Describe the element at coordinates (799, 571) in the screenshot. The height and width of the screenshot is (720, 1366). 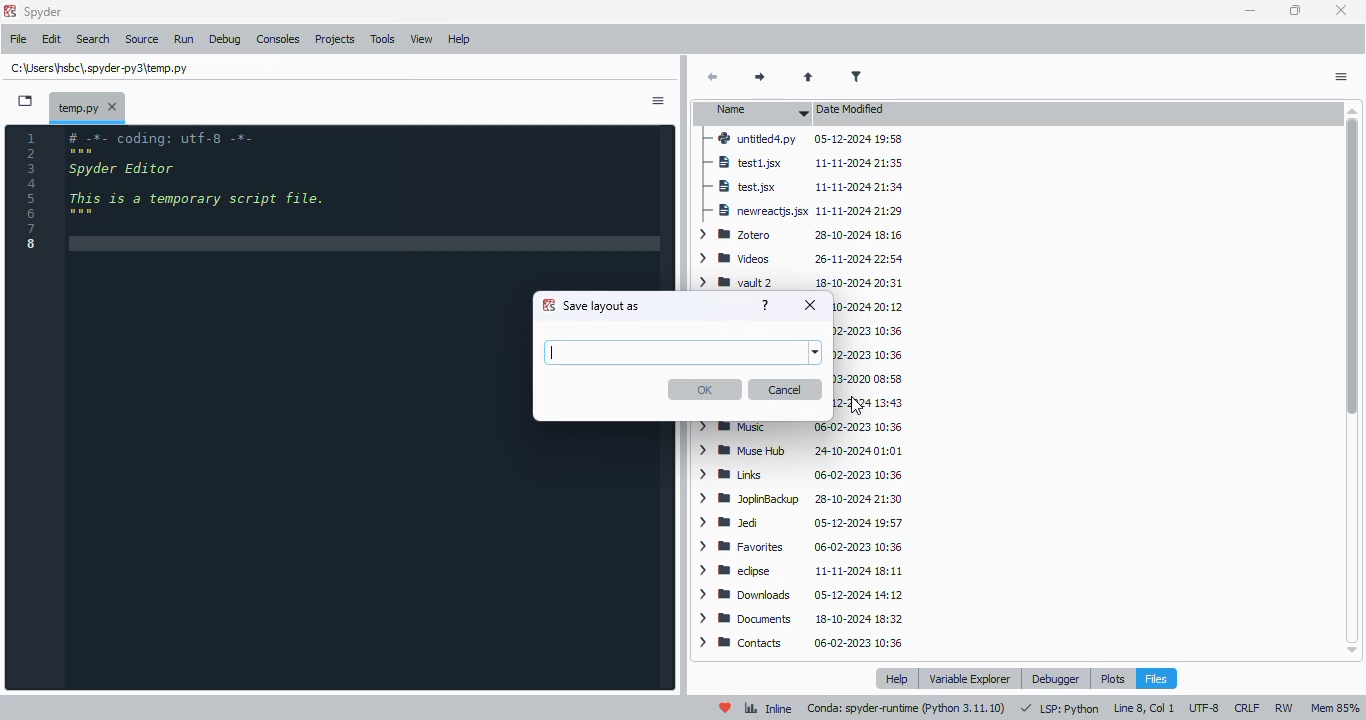
I see `eclipse` at that location.